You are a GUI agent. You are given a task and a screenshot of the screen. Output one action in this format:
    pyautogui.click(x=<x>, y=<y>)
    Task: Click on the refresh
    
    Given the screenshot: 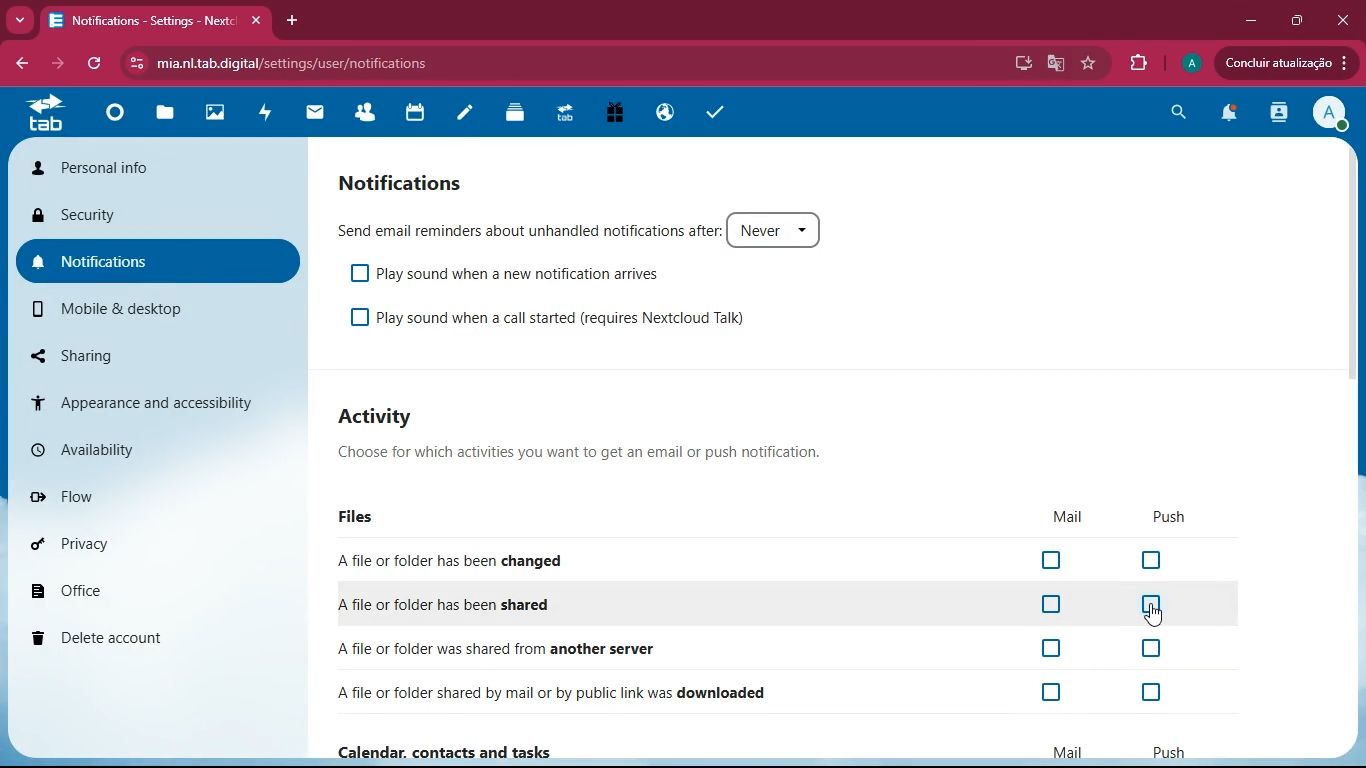 What is the action you would take?
    pyautogui.click(x=97, y=63)
    